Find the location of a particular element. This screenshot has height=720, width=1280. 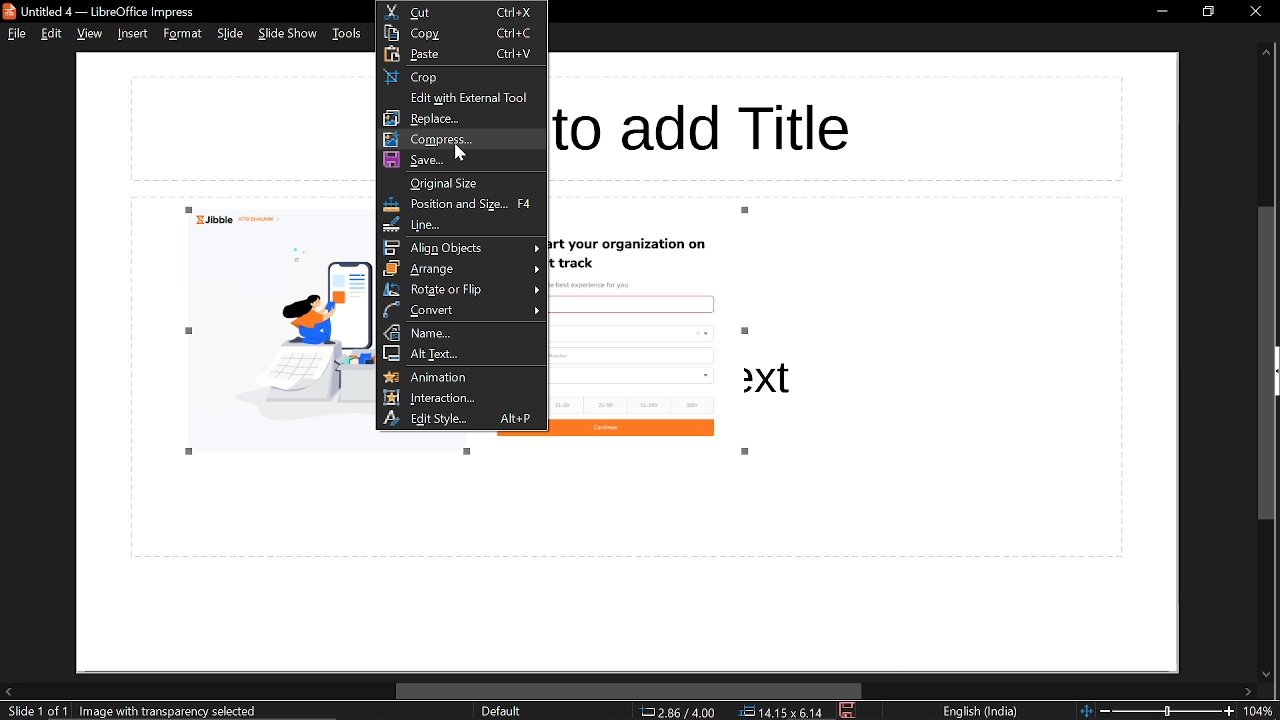

align object is located at coordinates (463, 247).